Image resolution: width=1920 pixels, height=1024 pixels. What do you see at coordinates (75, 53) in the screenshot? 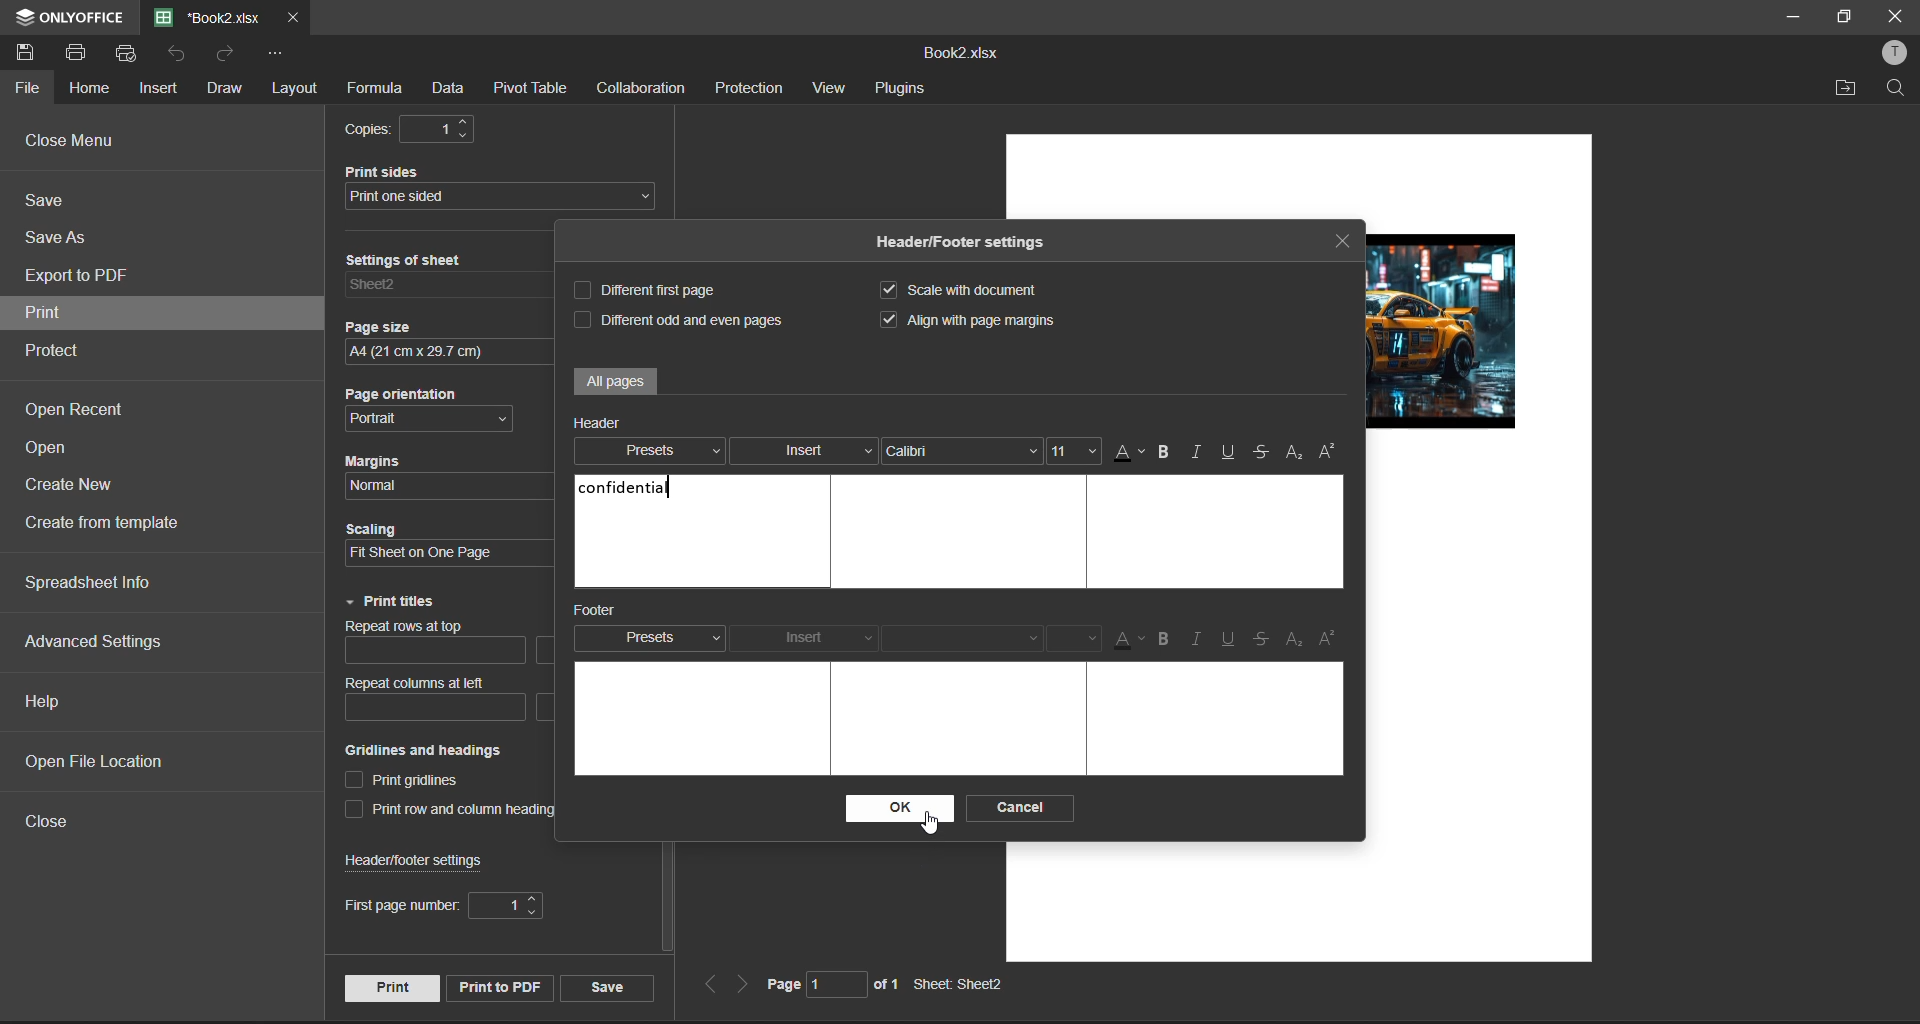
I see `print` at bounding box center [75, 53].